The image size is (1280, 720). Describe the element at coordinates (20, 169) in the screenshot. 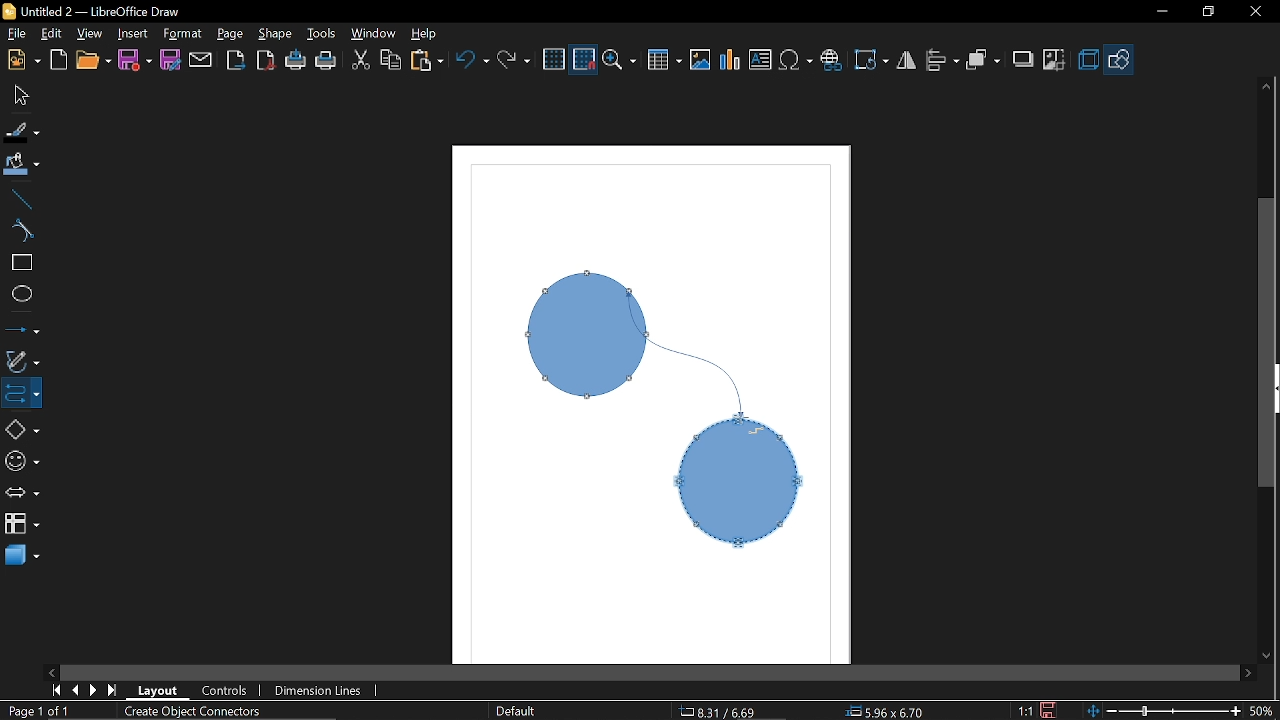

I see `Fill color` at that location.